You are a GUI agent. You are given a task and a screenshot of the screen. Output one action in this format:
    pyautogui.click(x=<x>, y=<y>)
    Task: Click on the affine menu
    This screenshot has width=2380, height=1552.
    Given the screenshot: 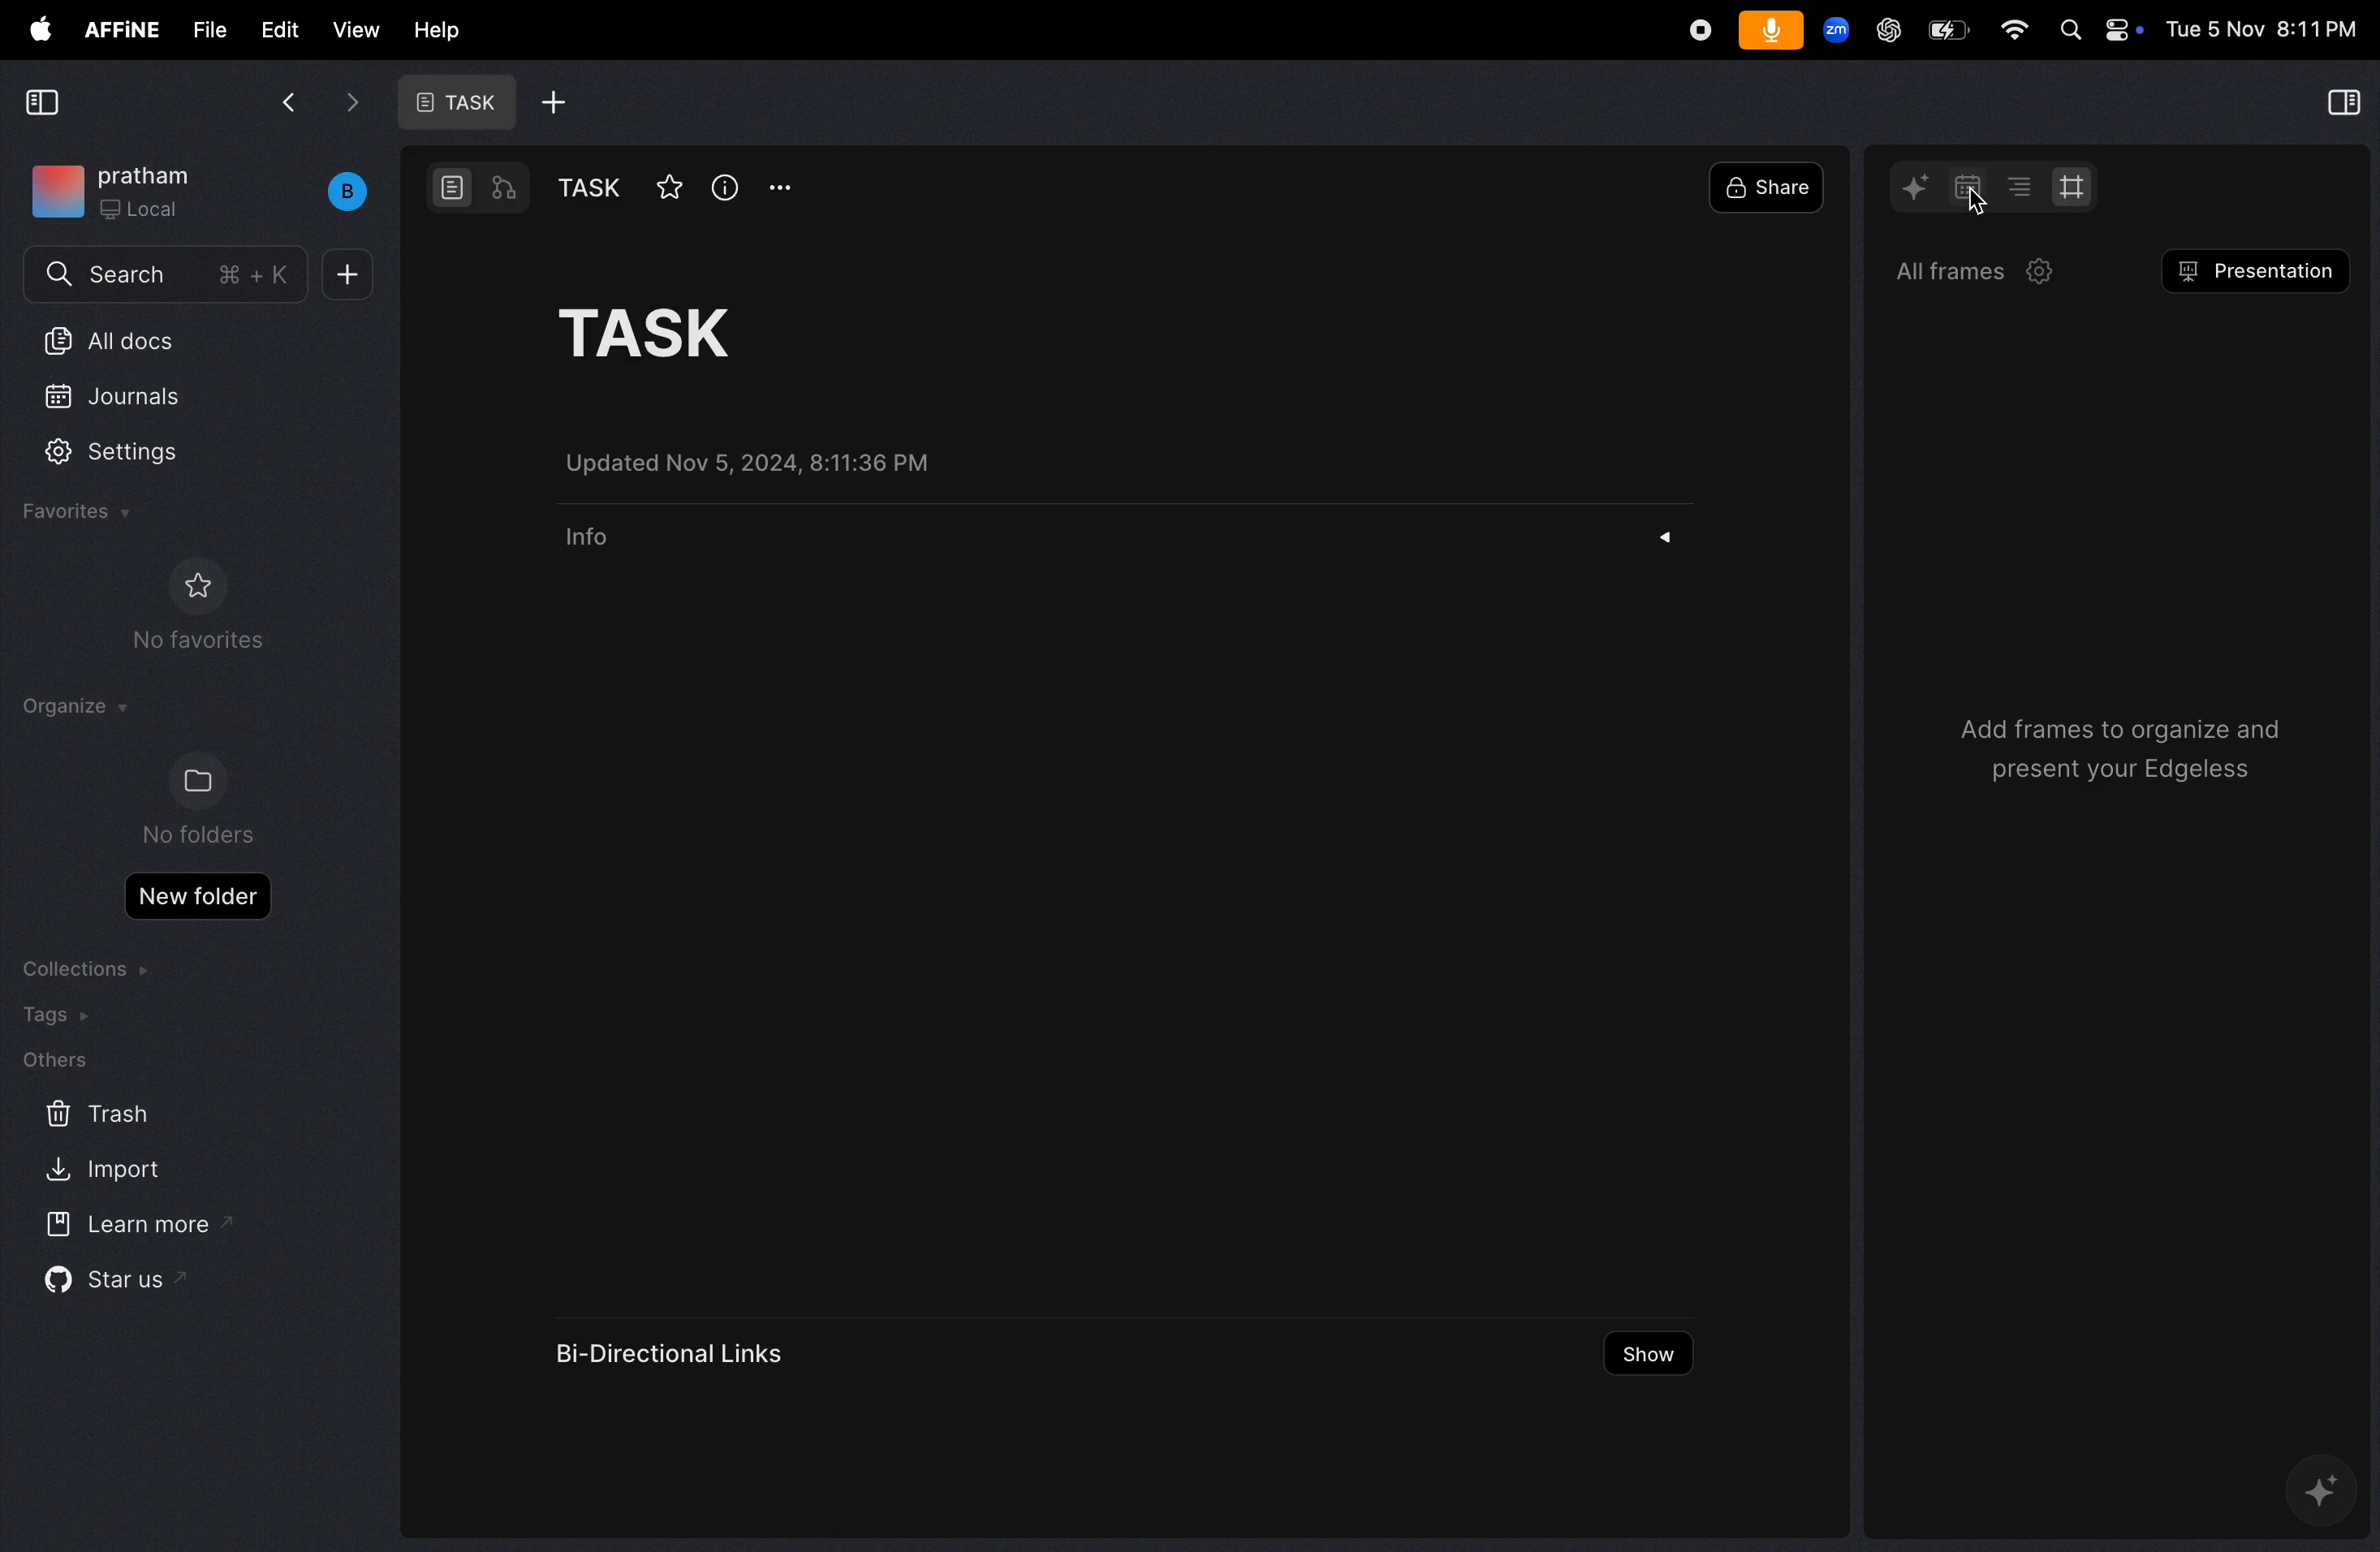 What is the action you would take?
    pyautogui.click(x=120, y=30)
    